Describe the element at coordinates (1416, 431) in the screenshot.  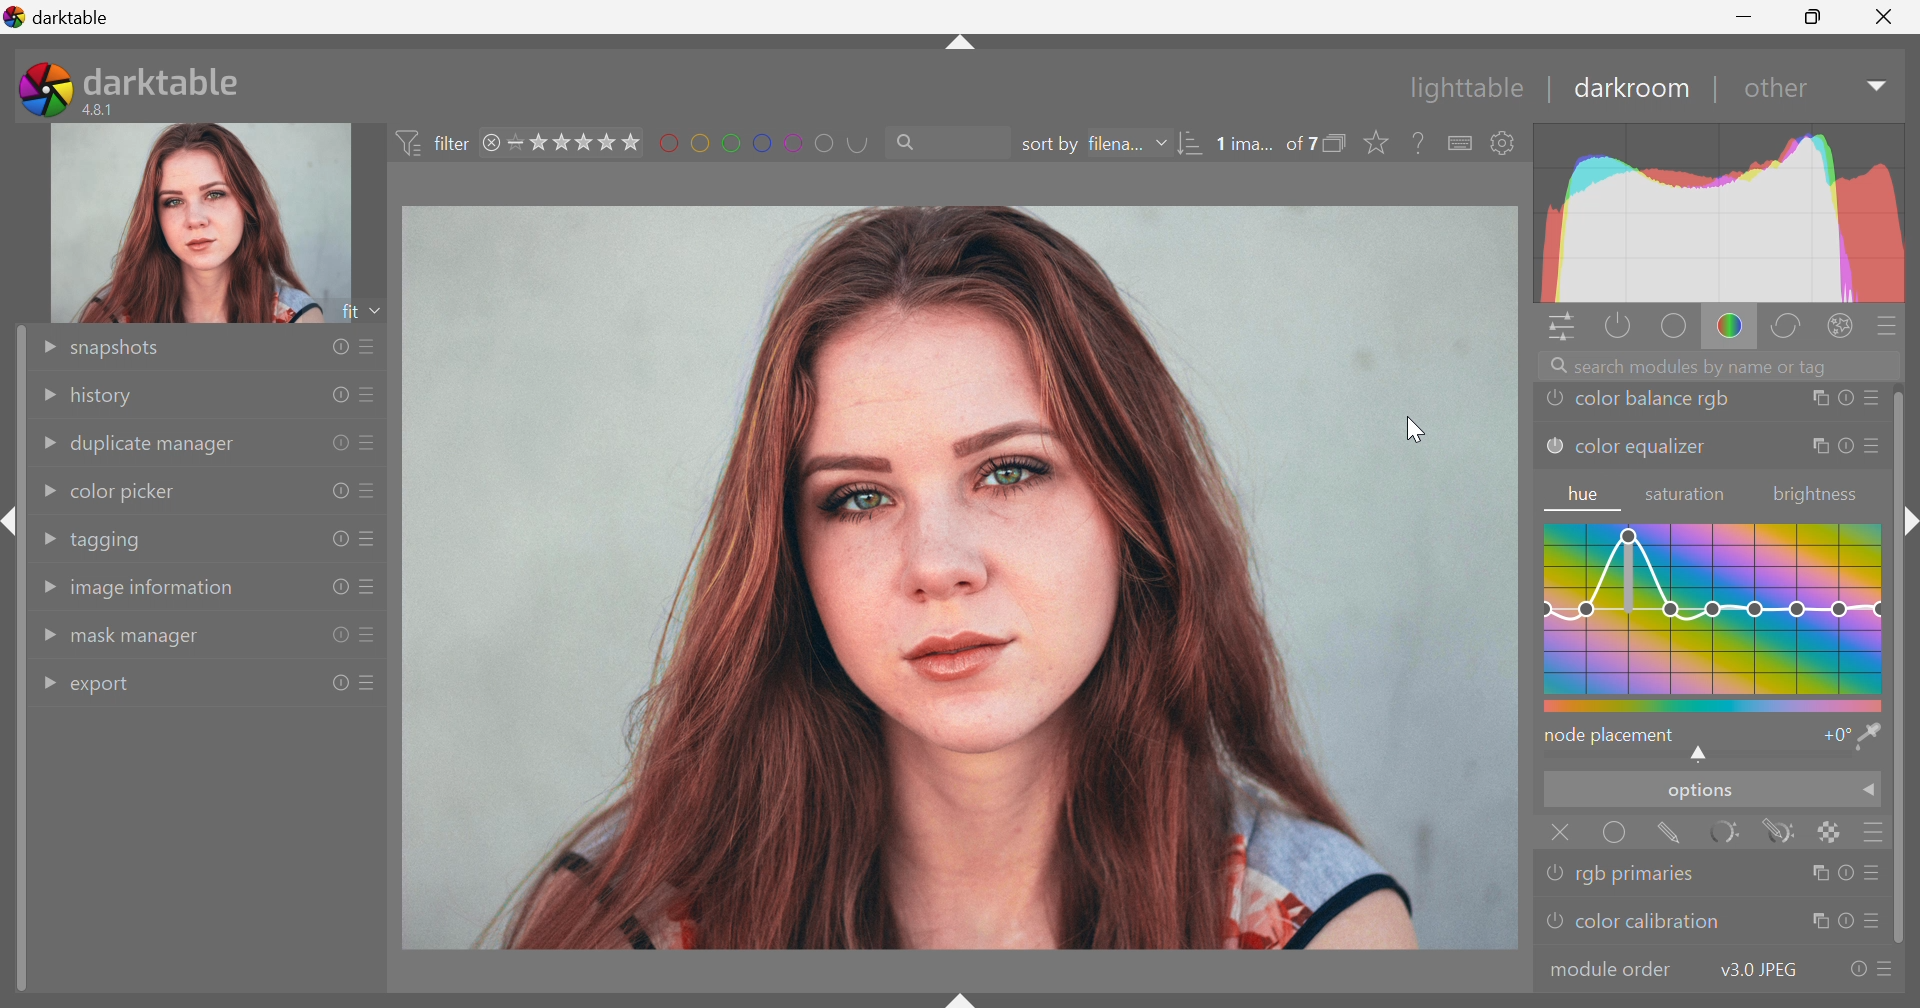
I see `cursor` at that location.